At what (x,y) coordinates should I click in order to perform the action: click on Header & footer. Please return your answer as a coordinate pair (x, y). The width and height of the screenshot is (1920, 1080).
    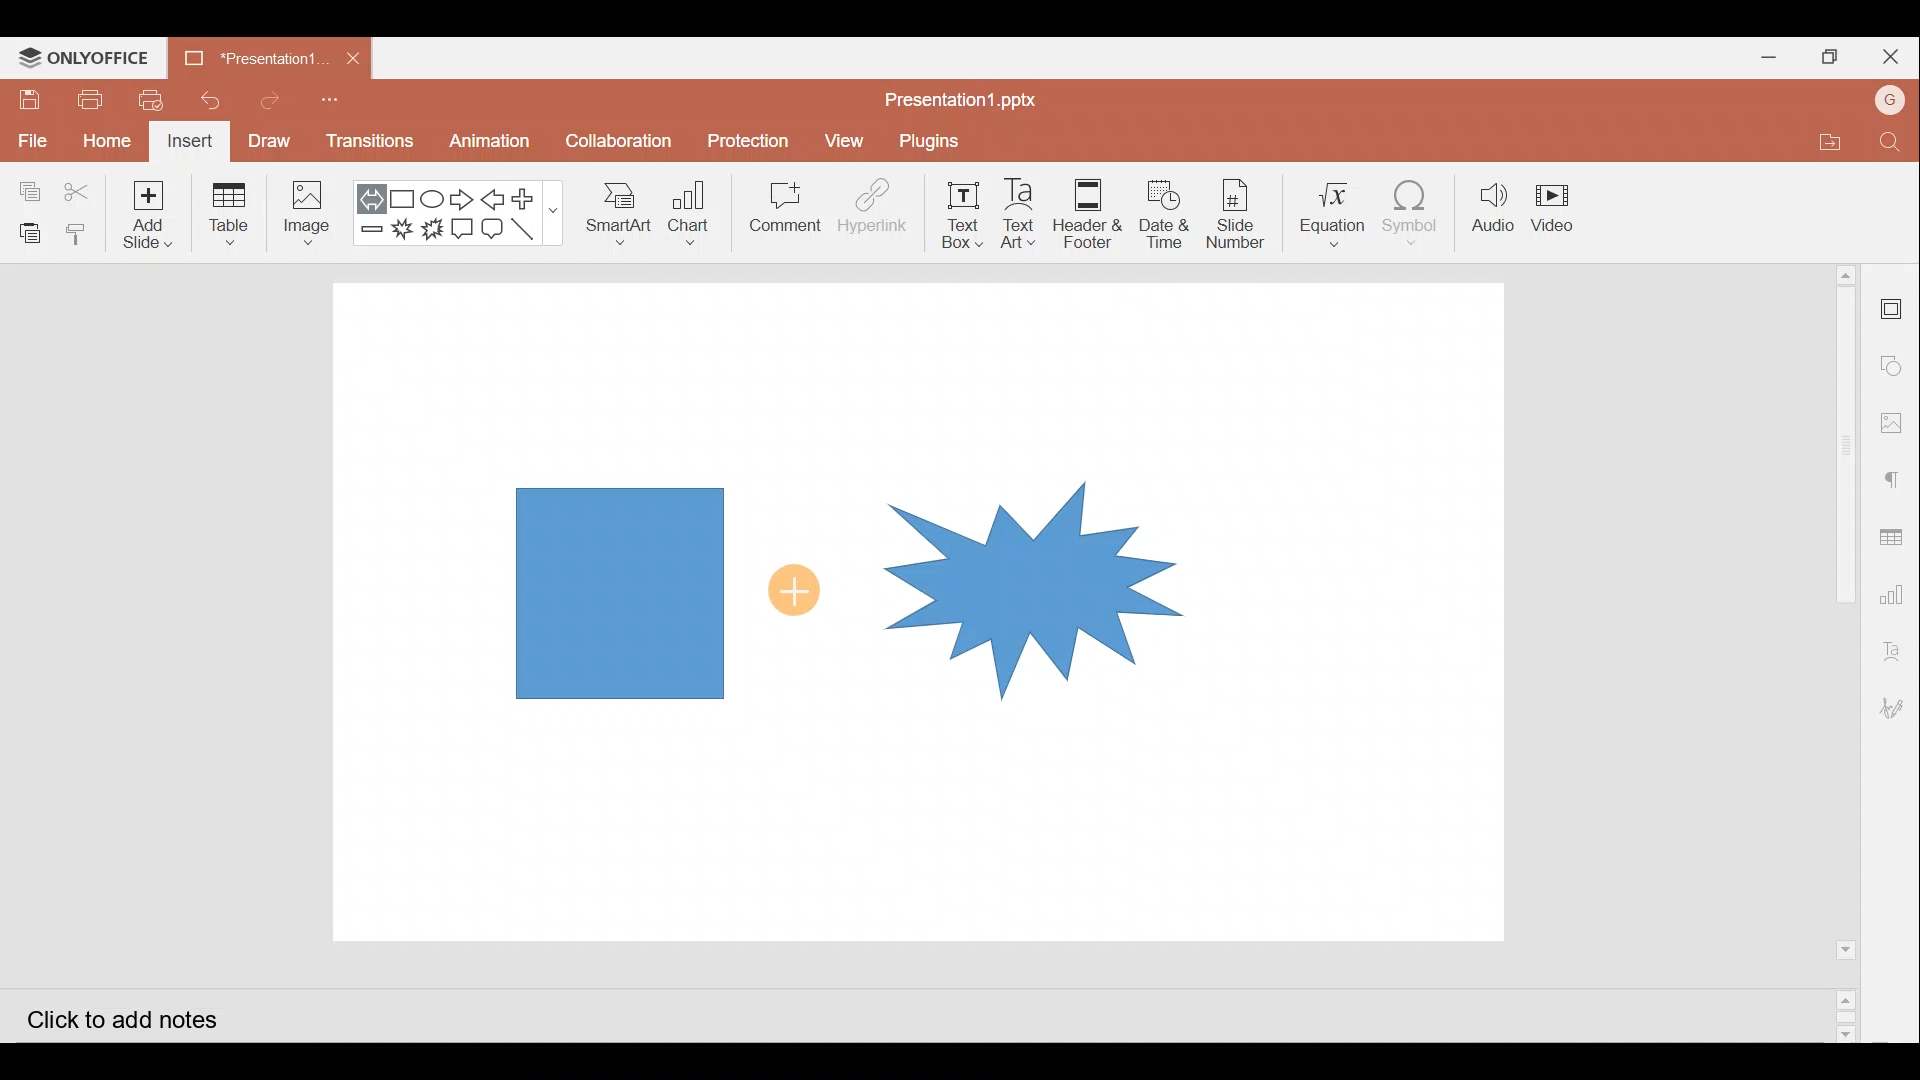
    Looking at the image, I should click on (1092, 213).